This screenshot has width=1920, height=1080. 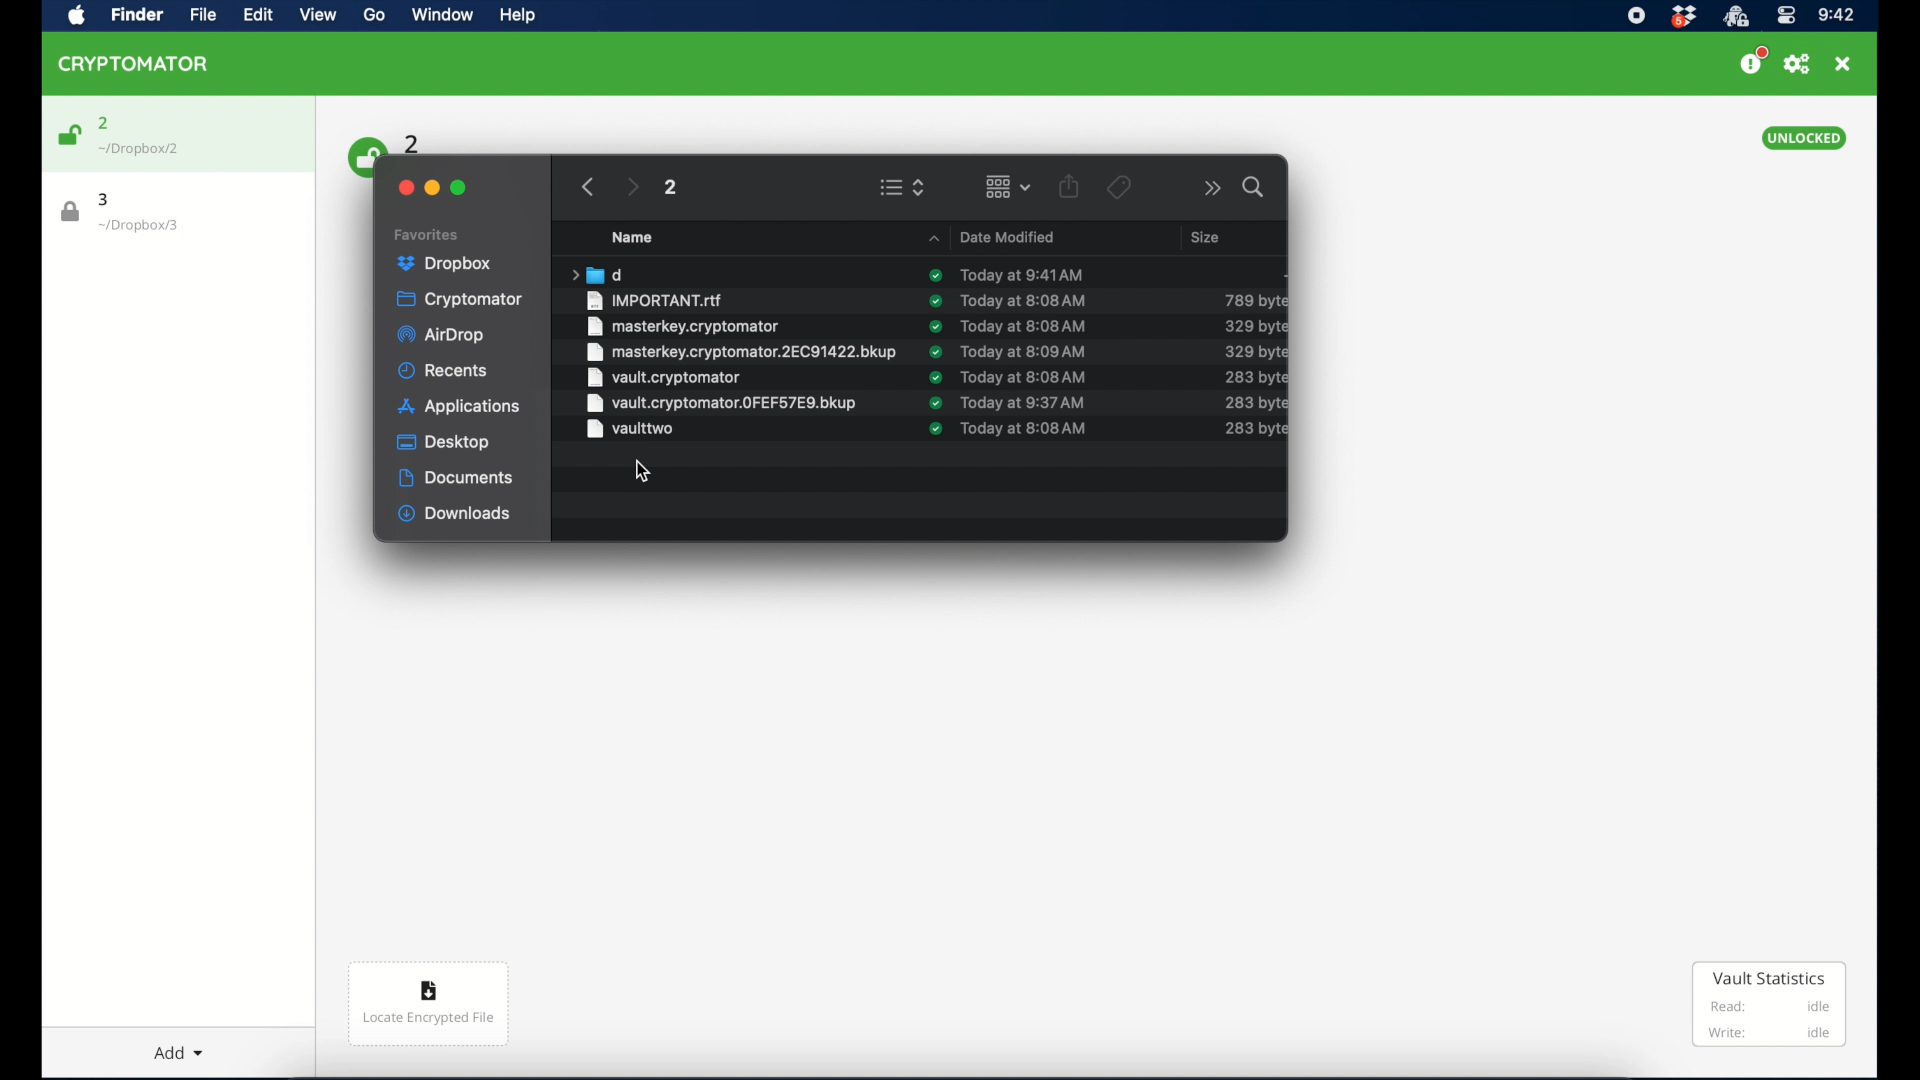 What do you see at coordinates (632, 187) in the screenshot?
I see `next` at bounding box center [632, 187].